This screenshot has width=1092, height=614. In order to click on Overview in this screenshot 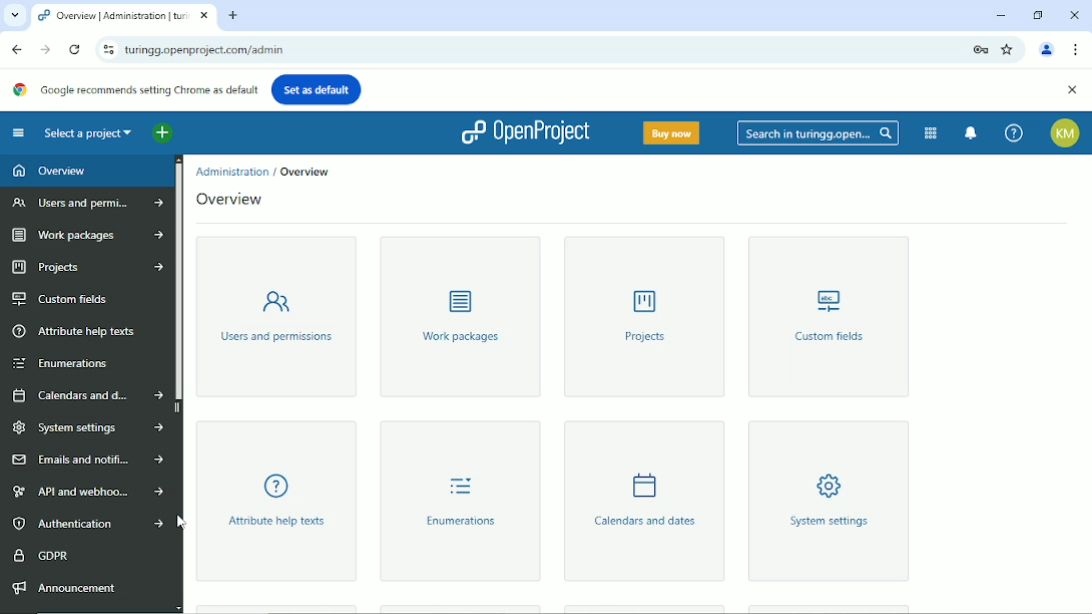, I will do `click(48, 173)`.